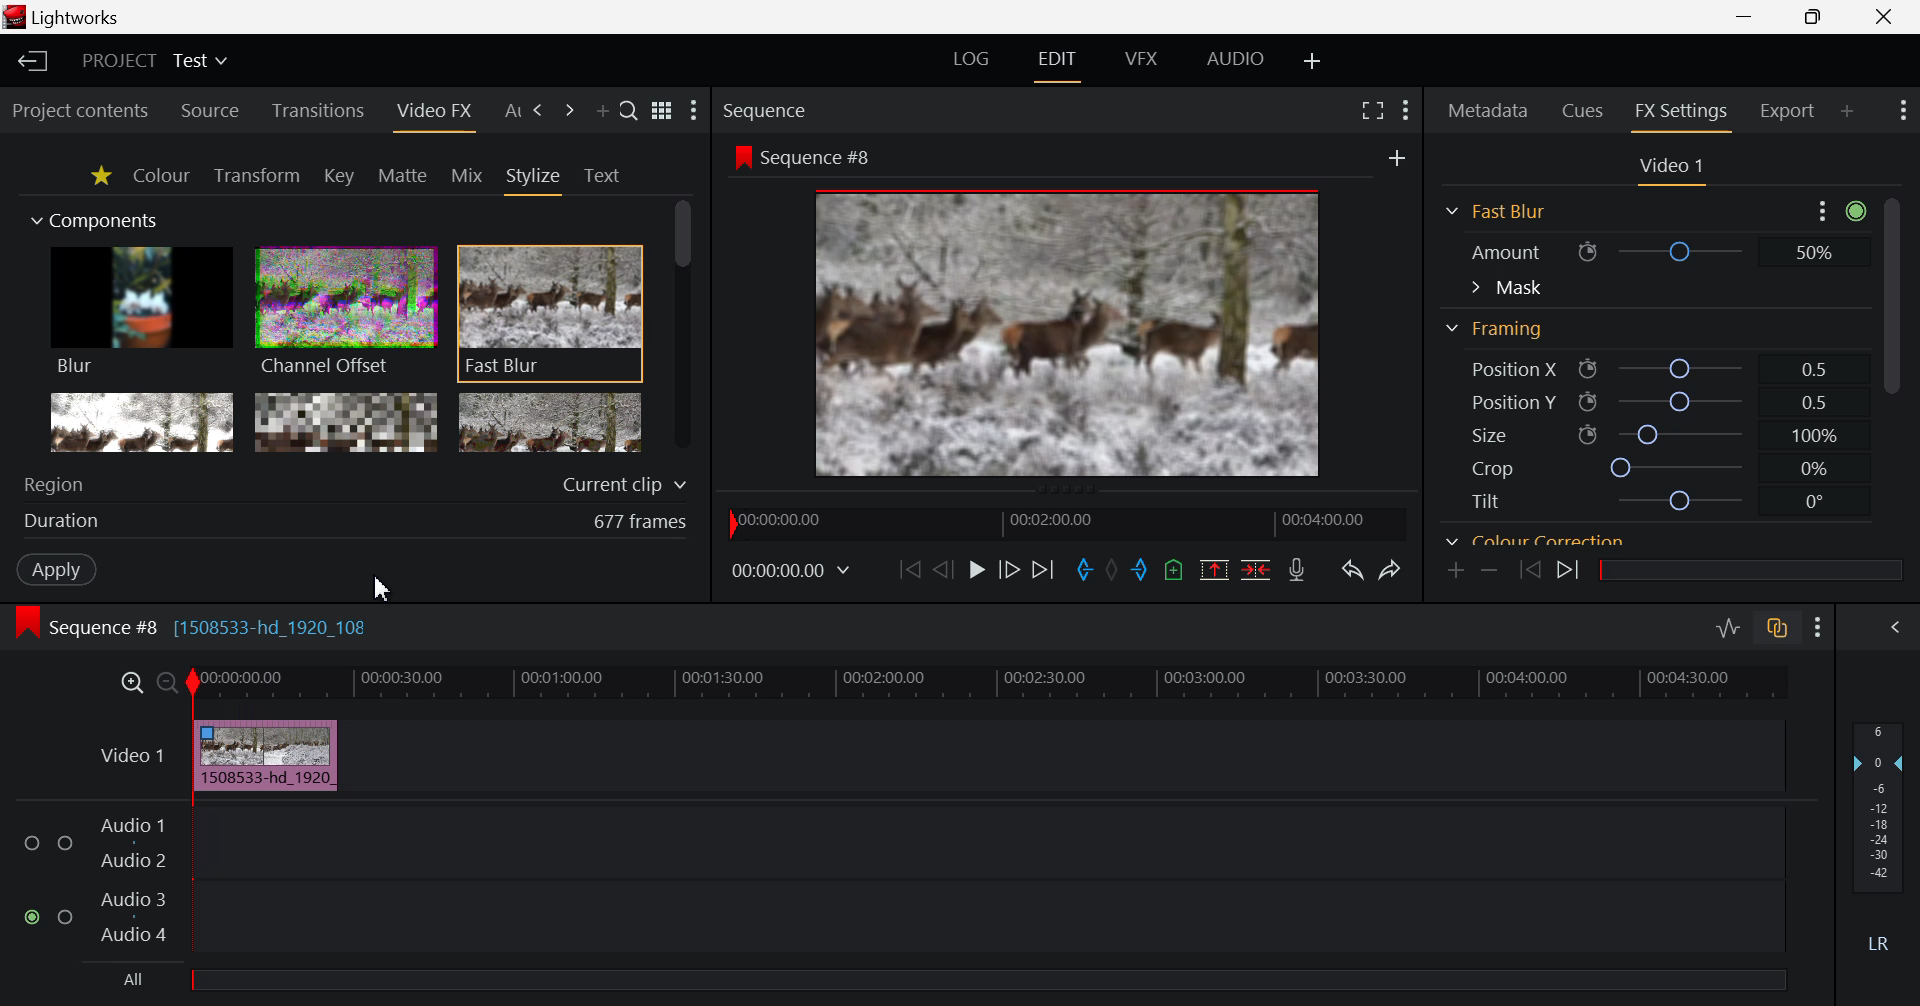 This screenshot has width=1920, height=1006. Describe the element at coordinates (1656, 468) in the screenshot. I see `Crop` at that location.